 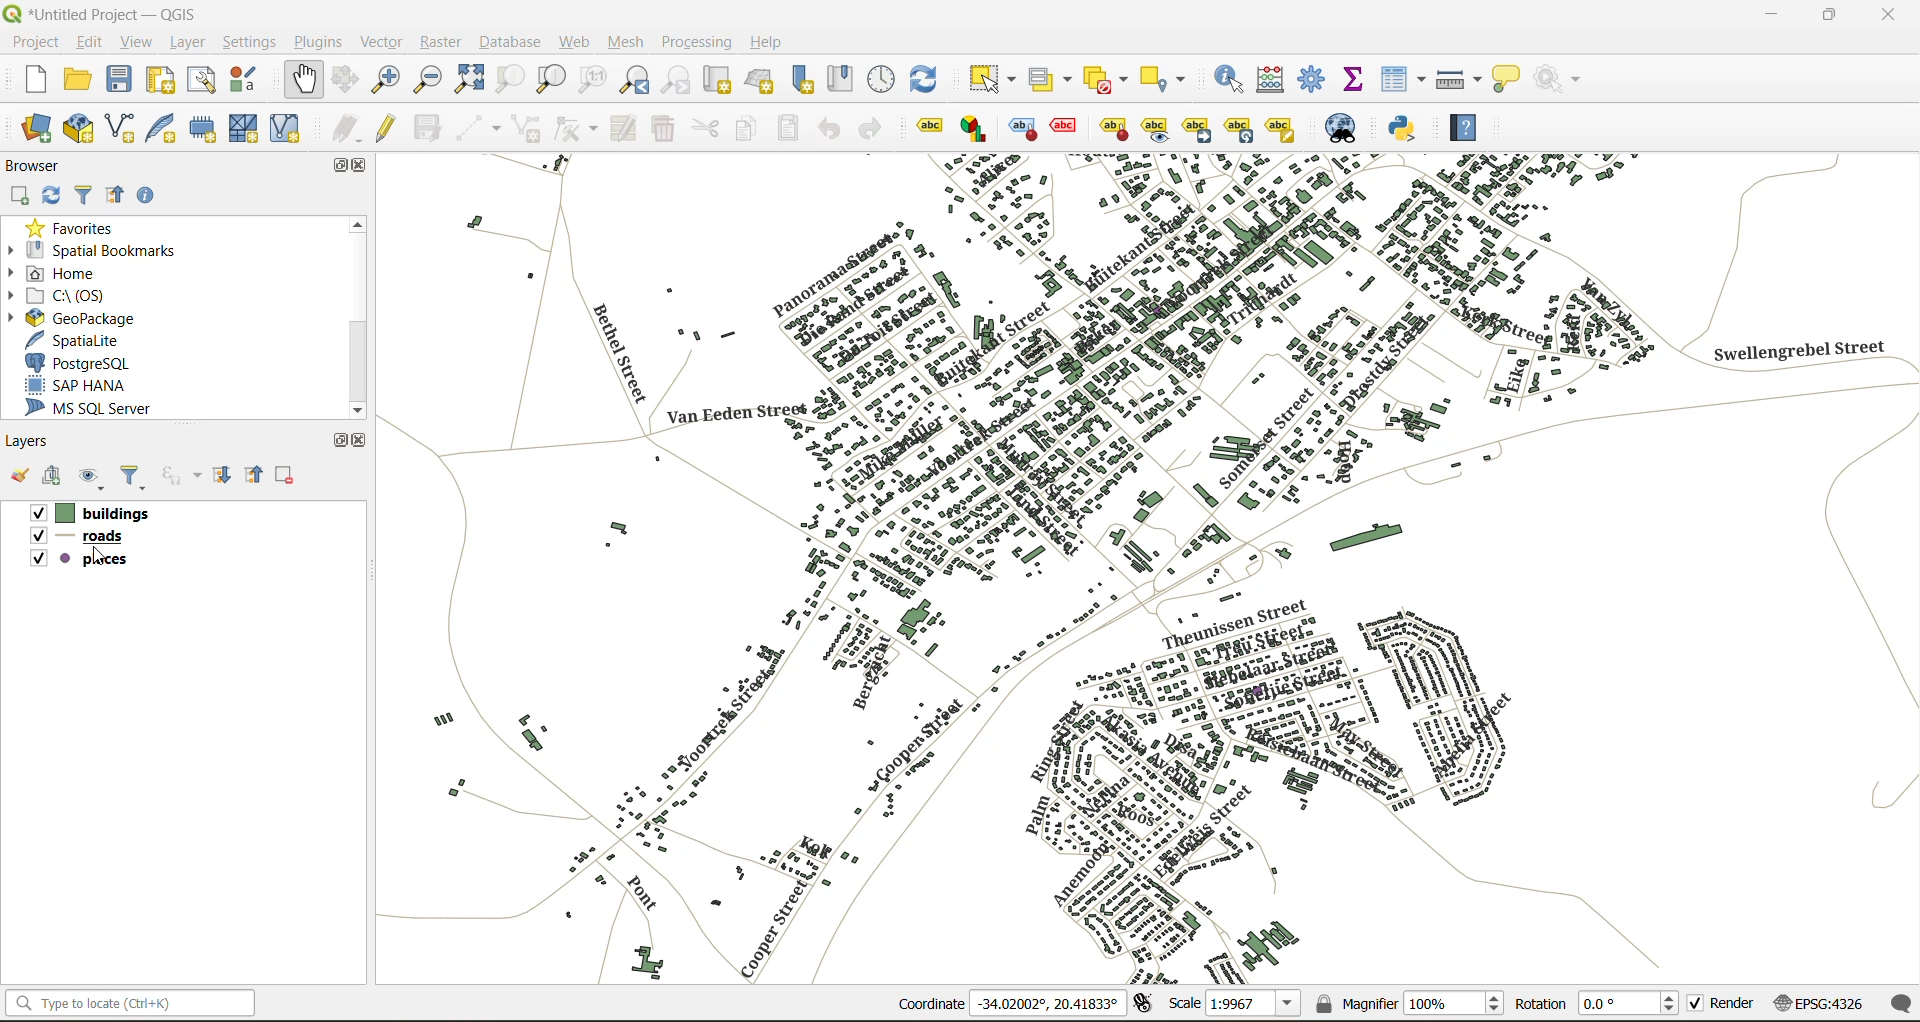 What do you see at coordinates (93, 409) in the screenshot?
I see `ms sql server` at bounding box center [93, 409].